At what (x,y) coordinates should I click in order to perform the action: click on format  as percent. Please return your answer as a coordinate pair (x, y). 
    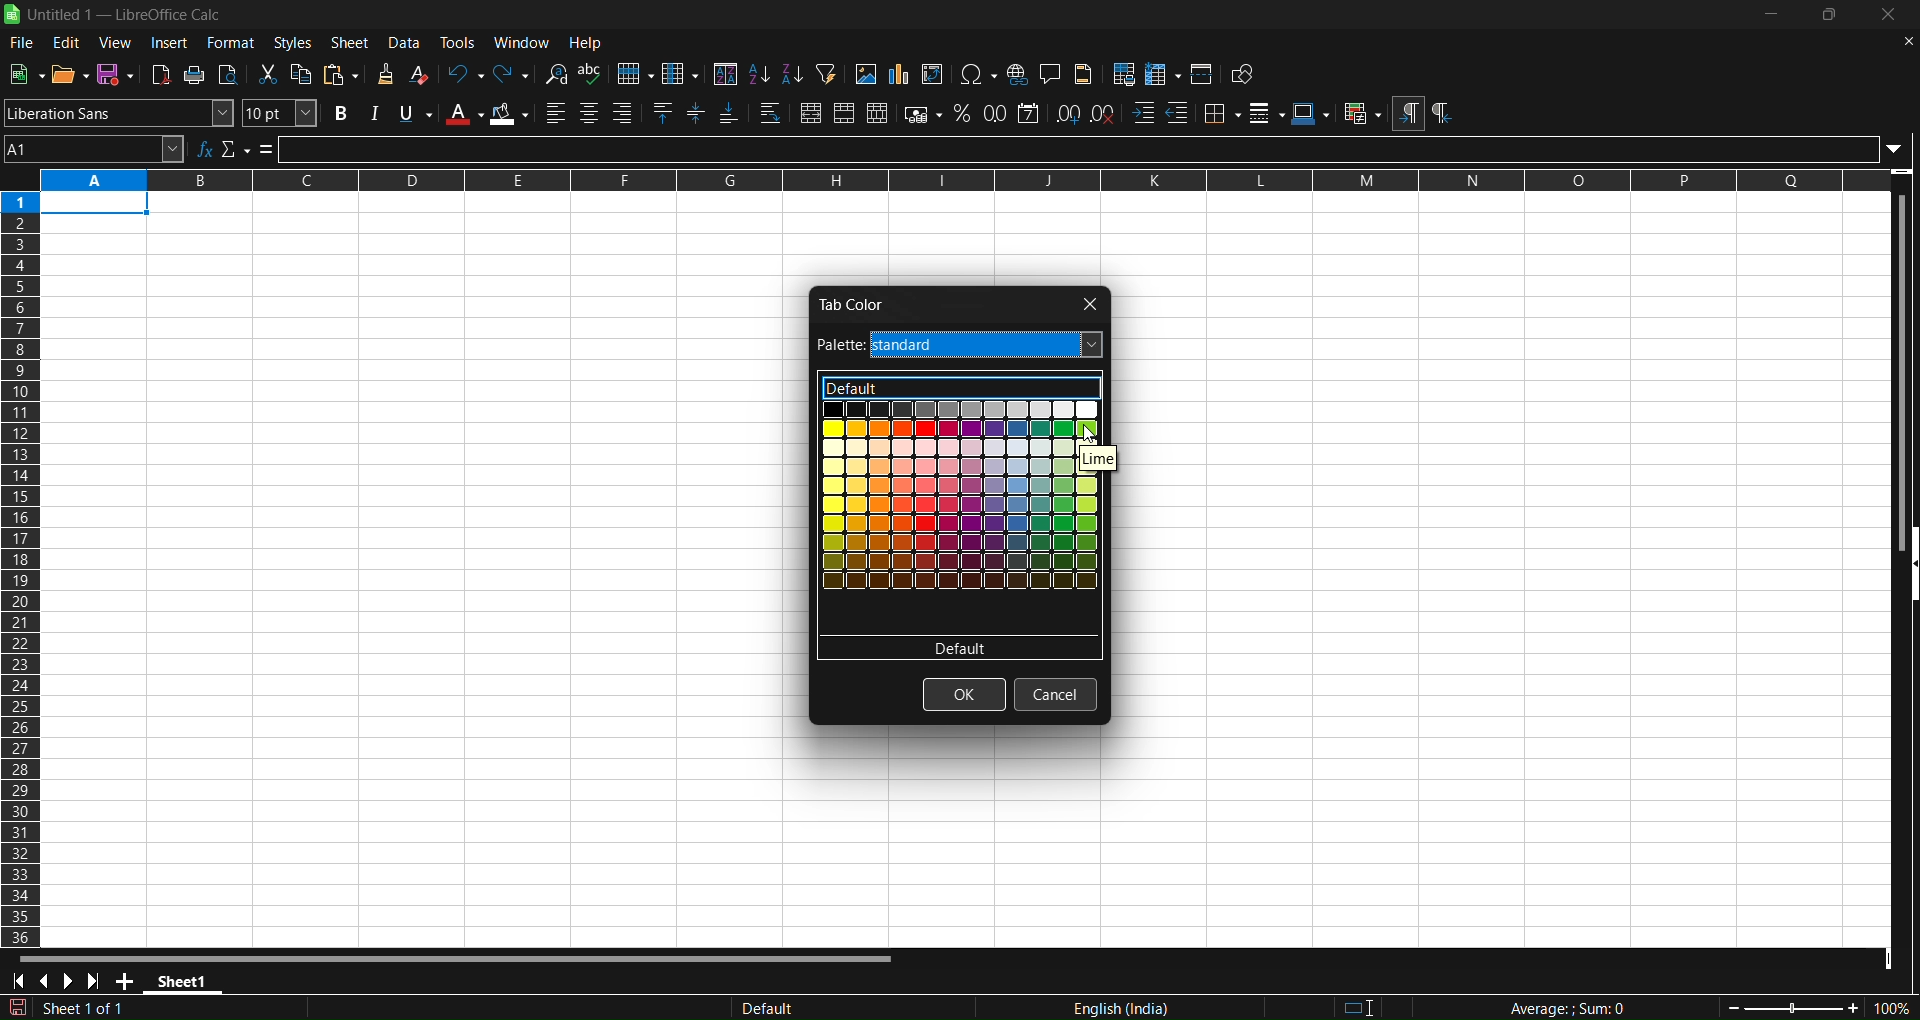
    Looking at the image, I should click on (966, 114).